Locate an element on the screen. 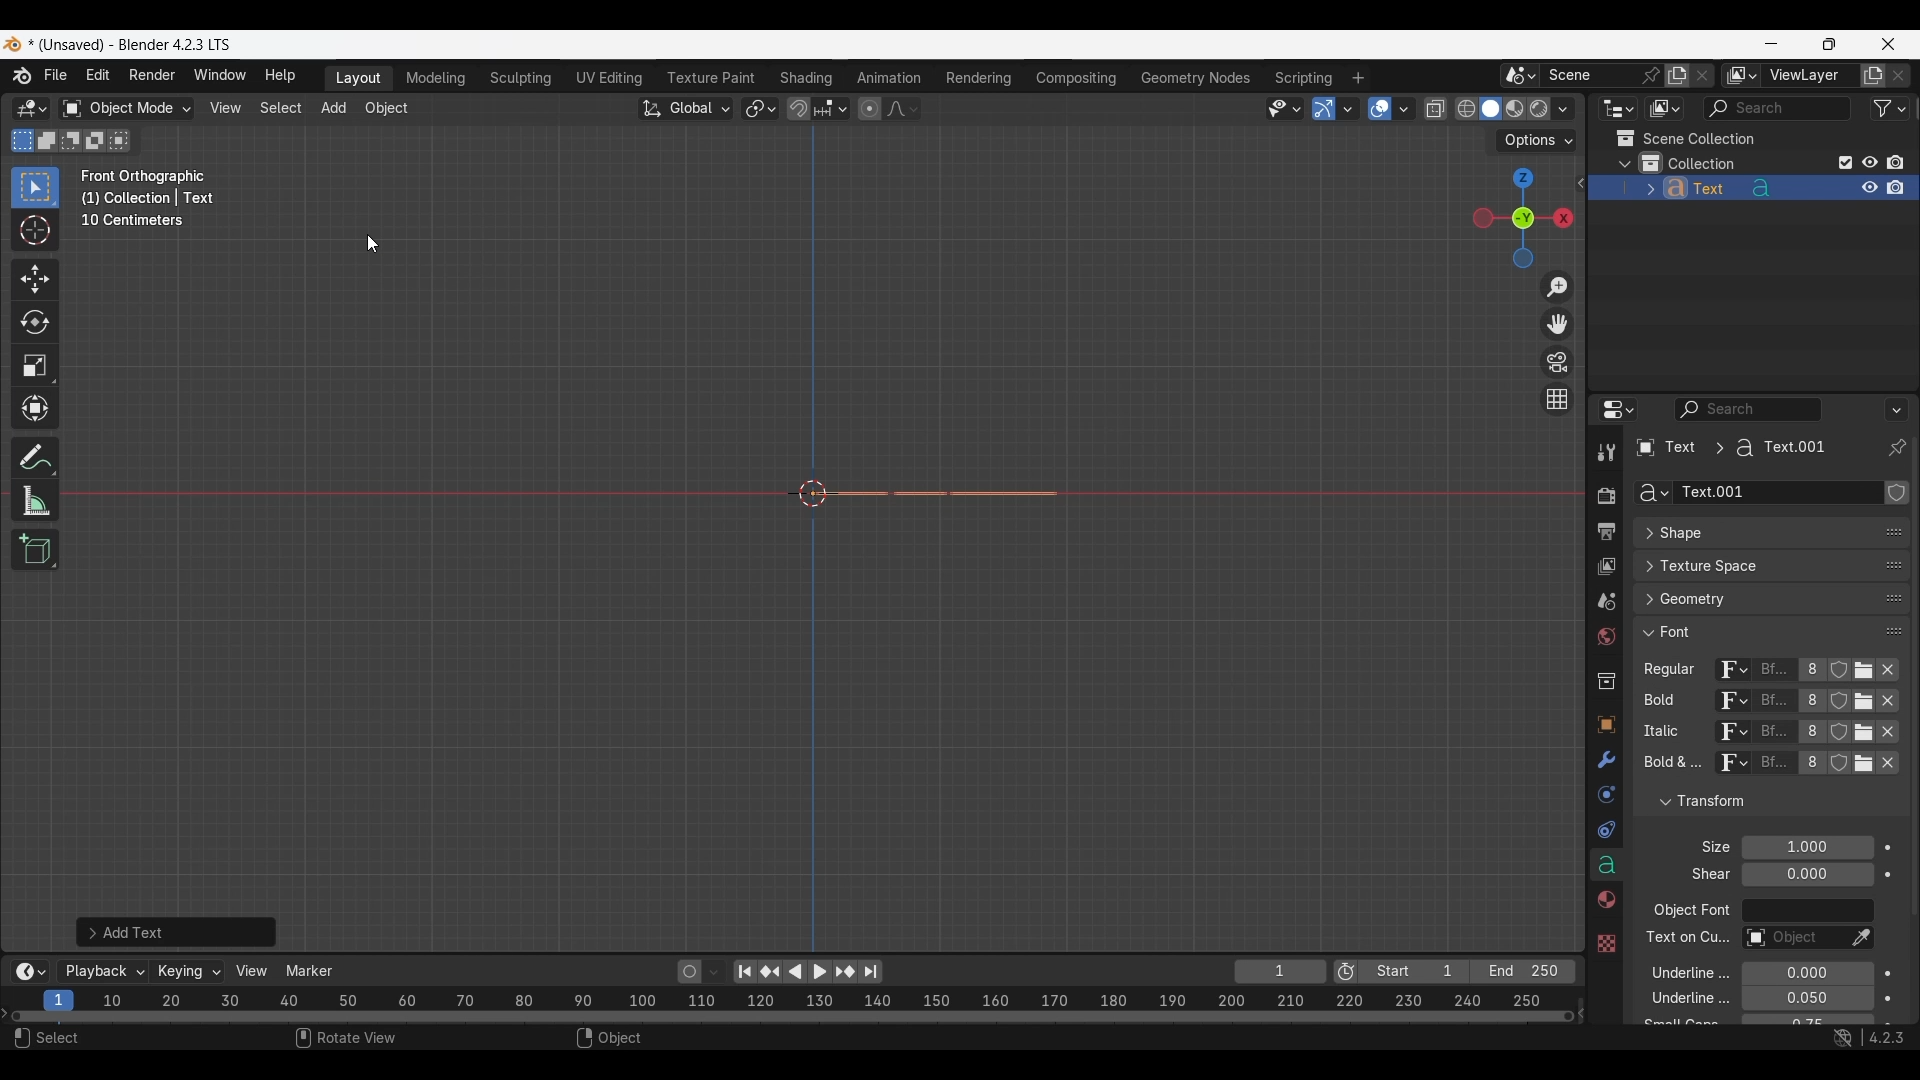 This screenshot has height=1080, width=1920. Underline position is located at coordinates (1809, 975).